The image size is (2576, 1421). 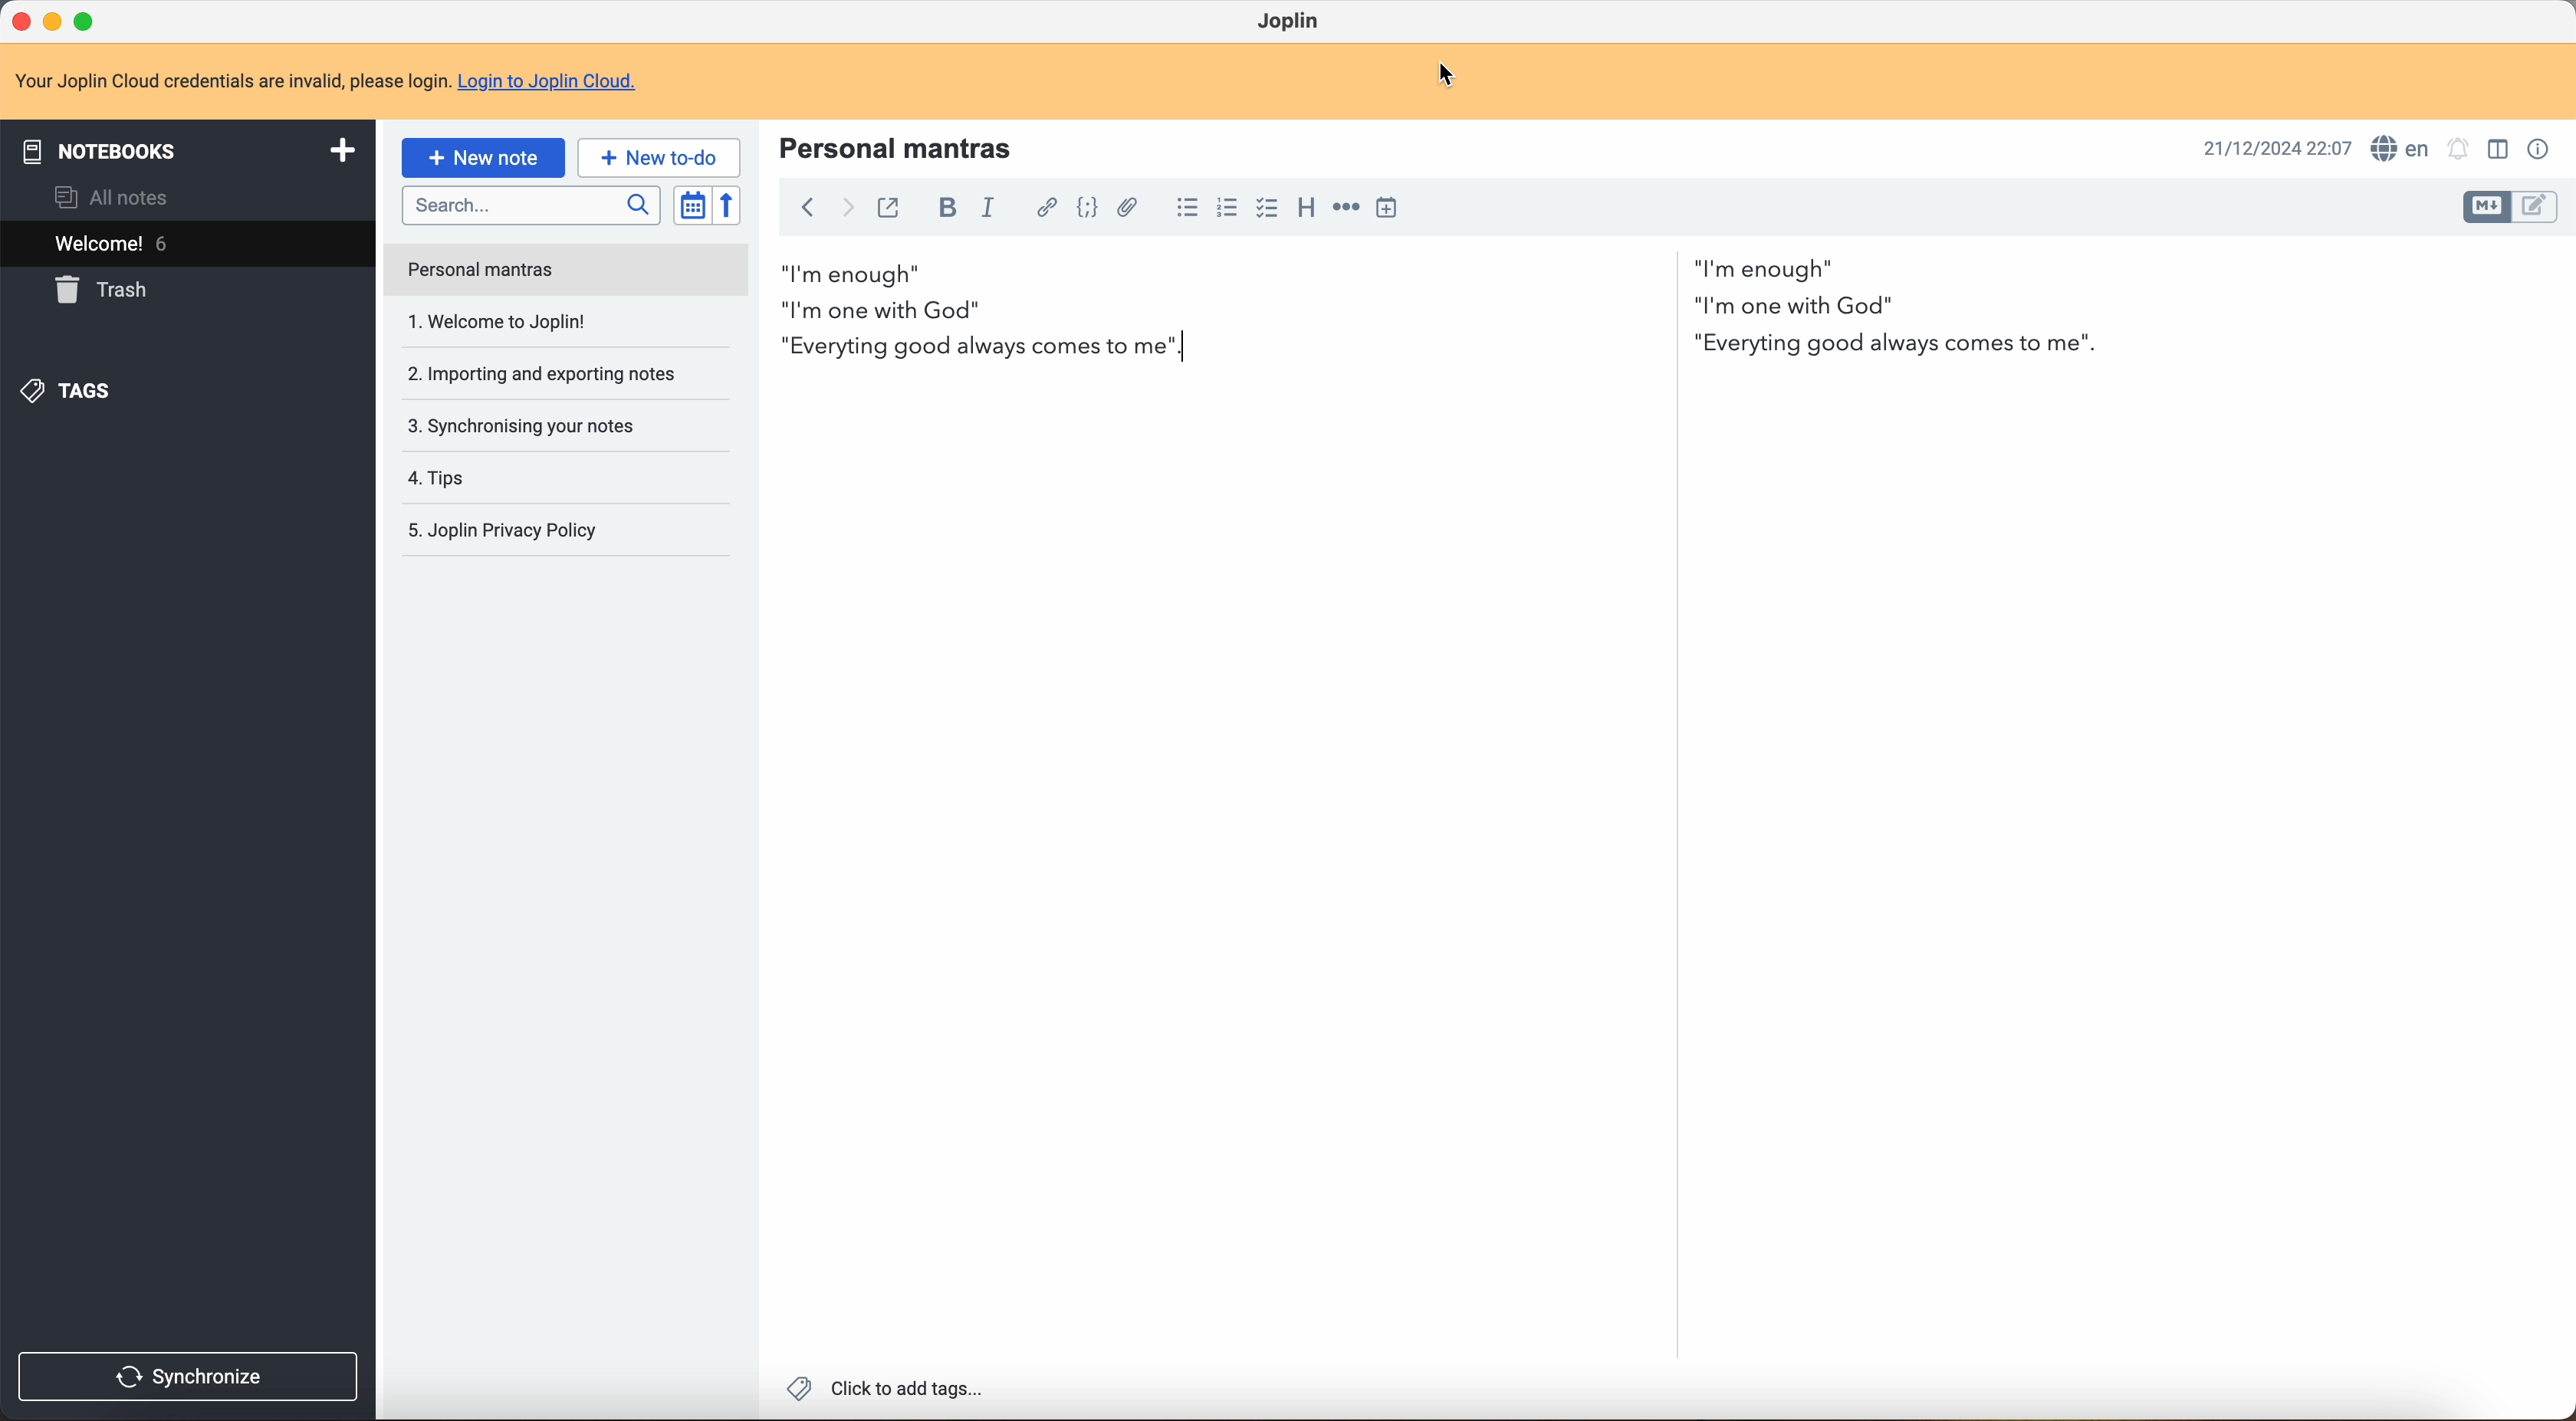 What do you see at coordinates (2560, 630) in the screenshot?
I see `scroll bar` at bounding box center [2560, 630].